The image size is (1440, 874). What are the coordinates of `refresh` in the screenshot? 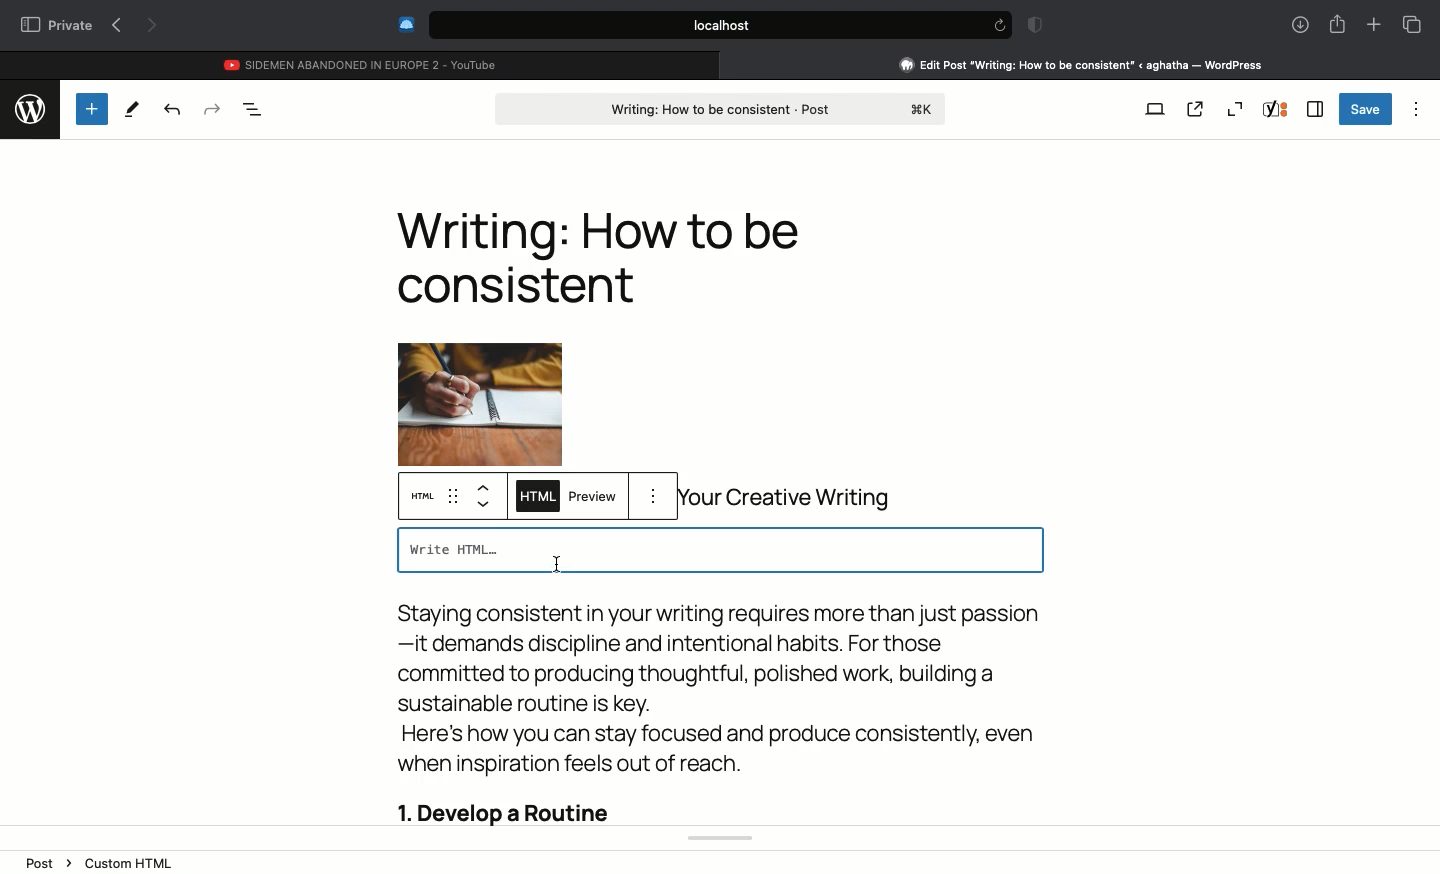 It's located at (998, 25).